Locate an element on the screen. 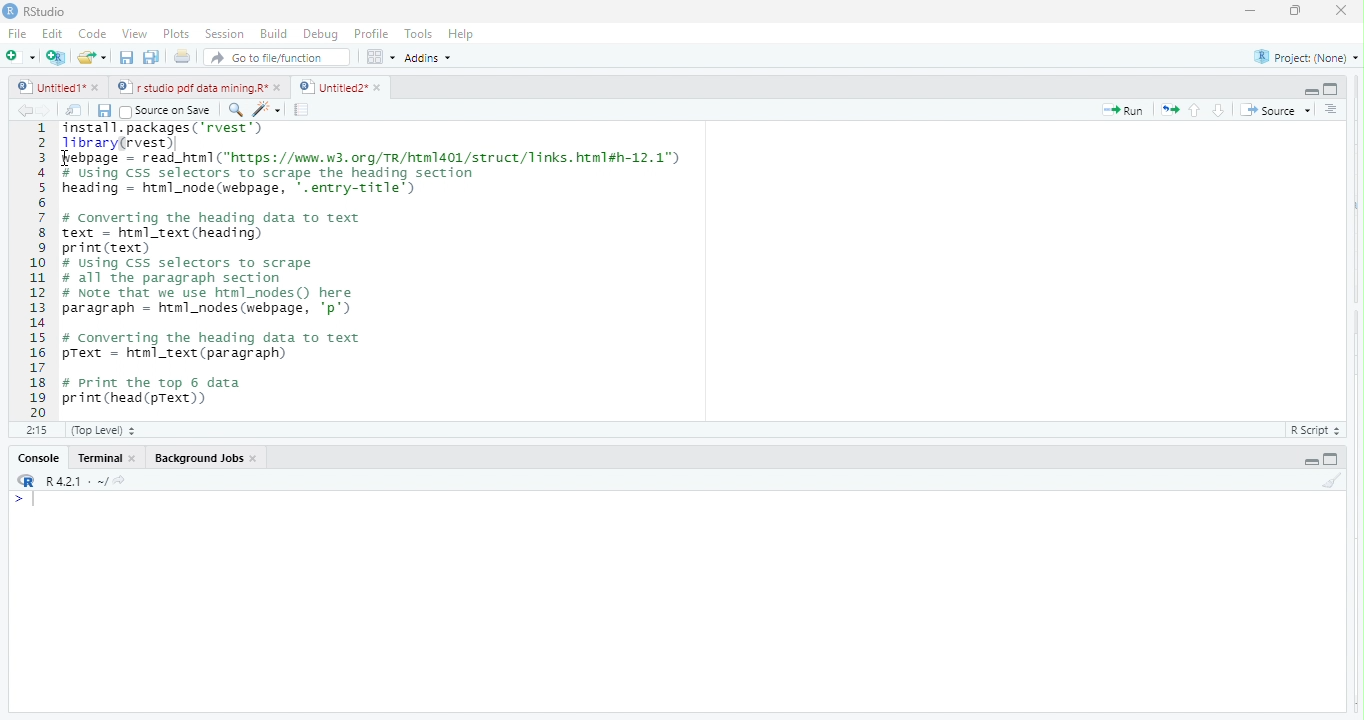  save all open document is located at coordinates (150, 57).